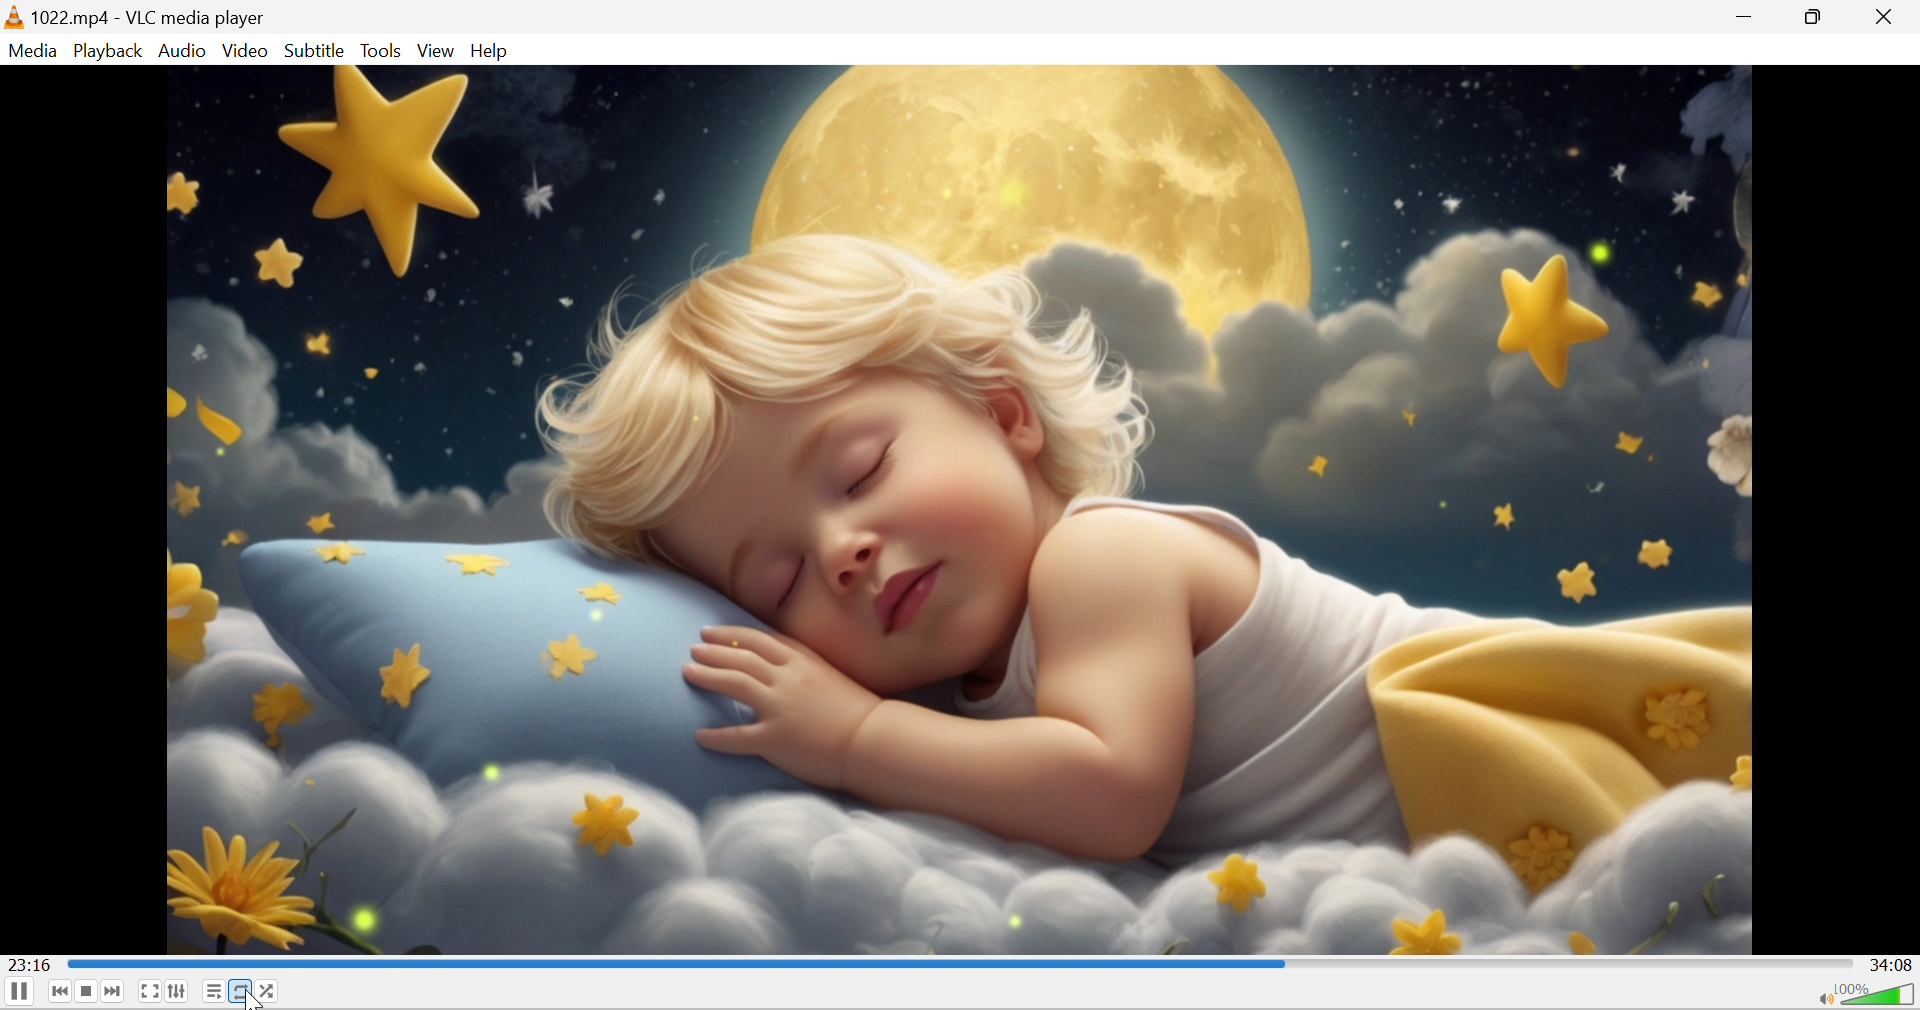  What do you see at coordinates (148, 994) in the screenshot?
I see `Toggle the video in fullscreen` at bounding box center [148, 994].